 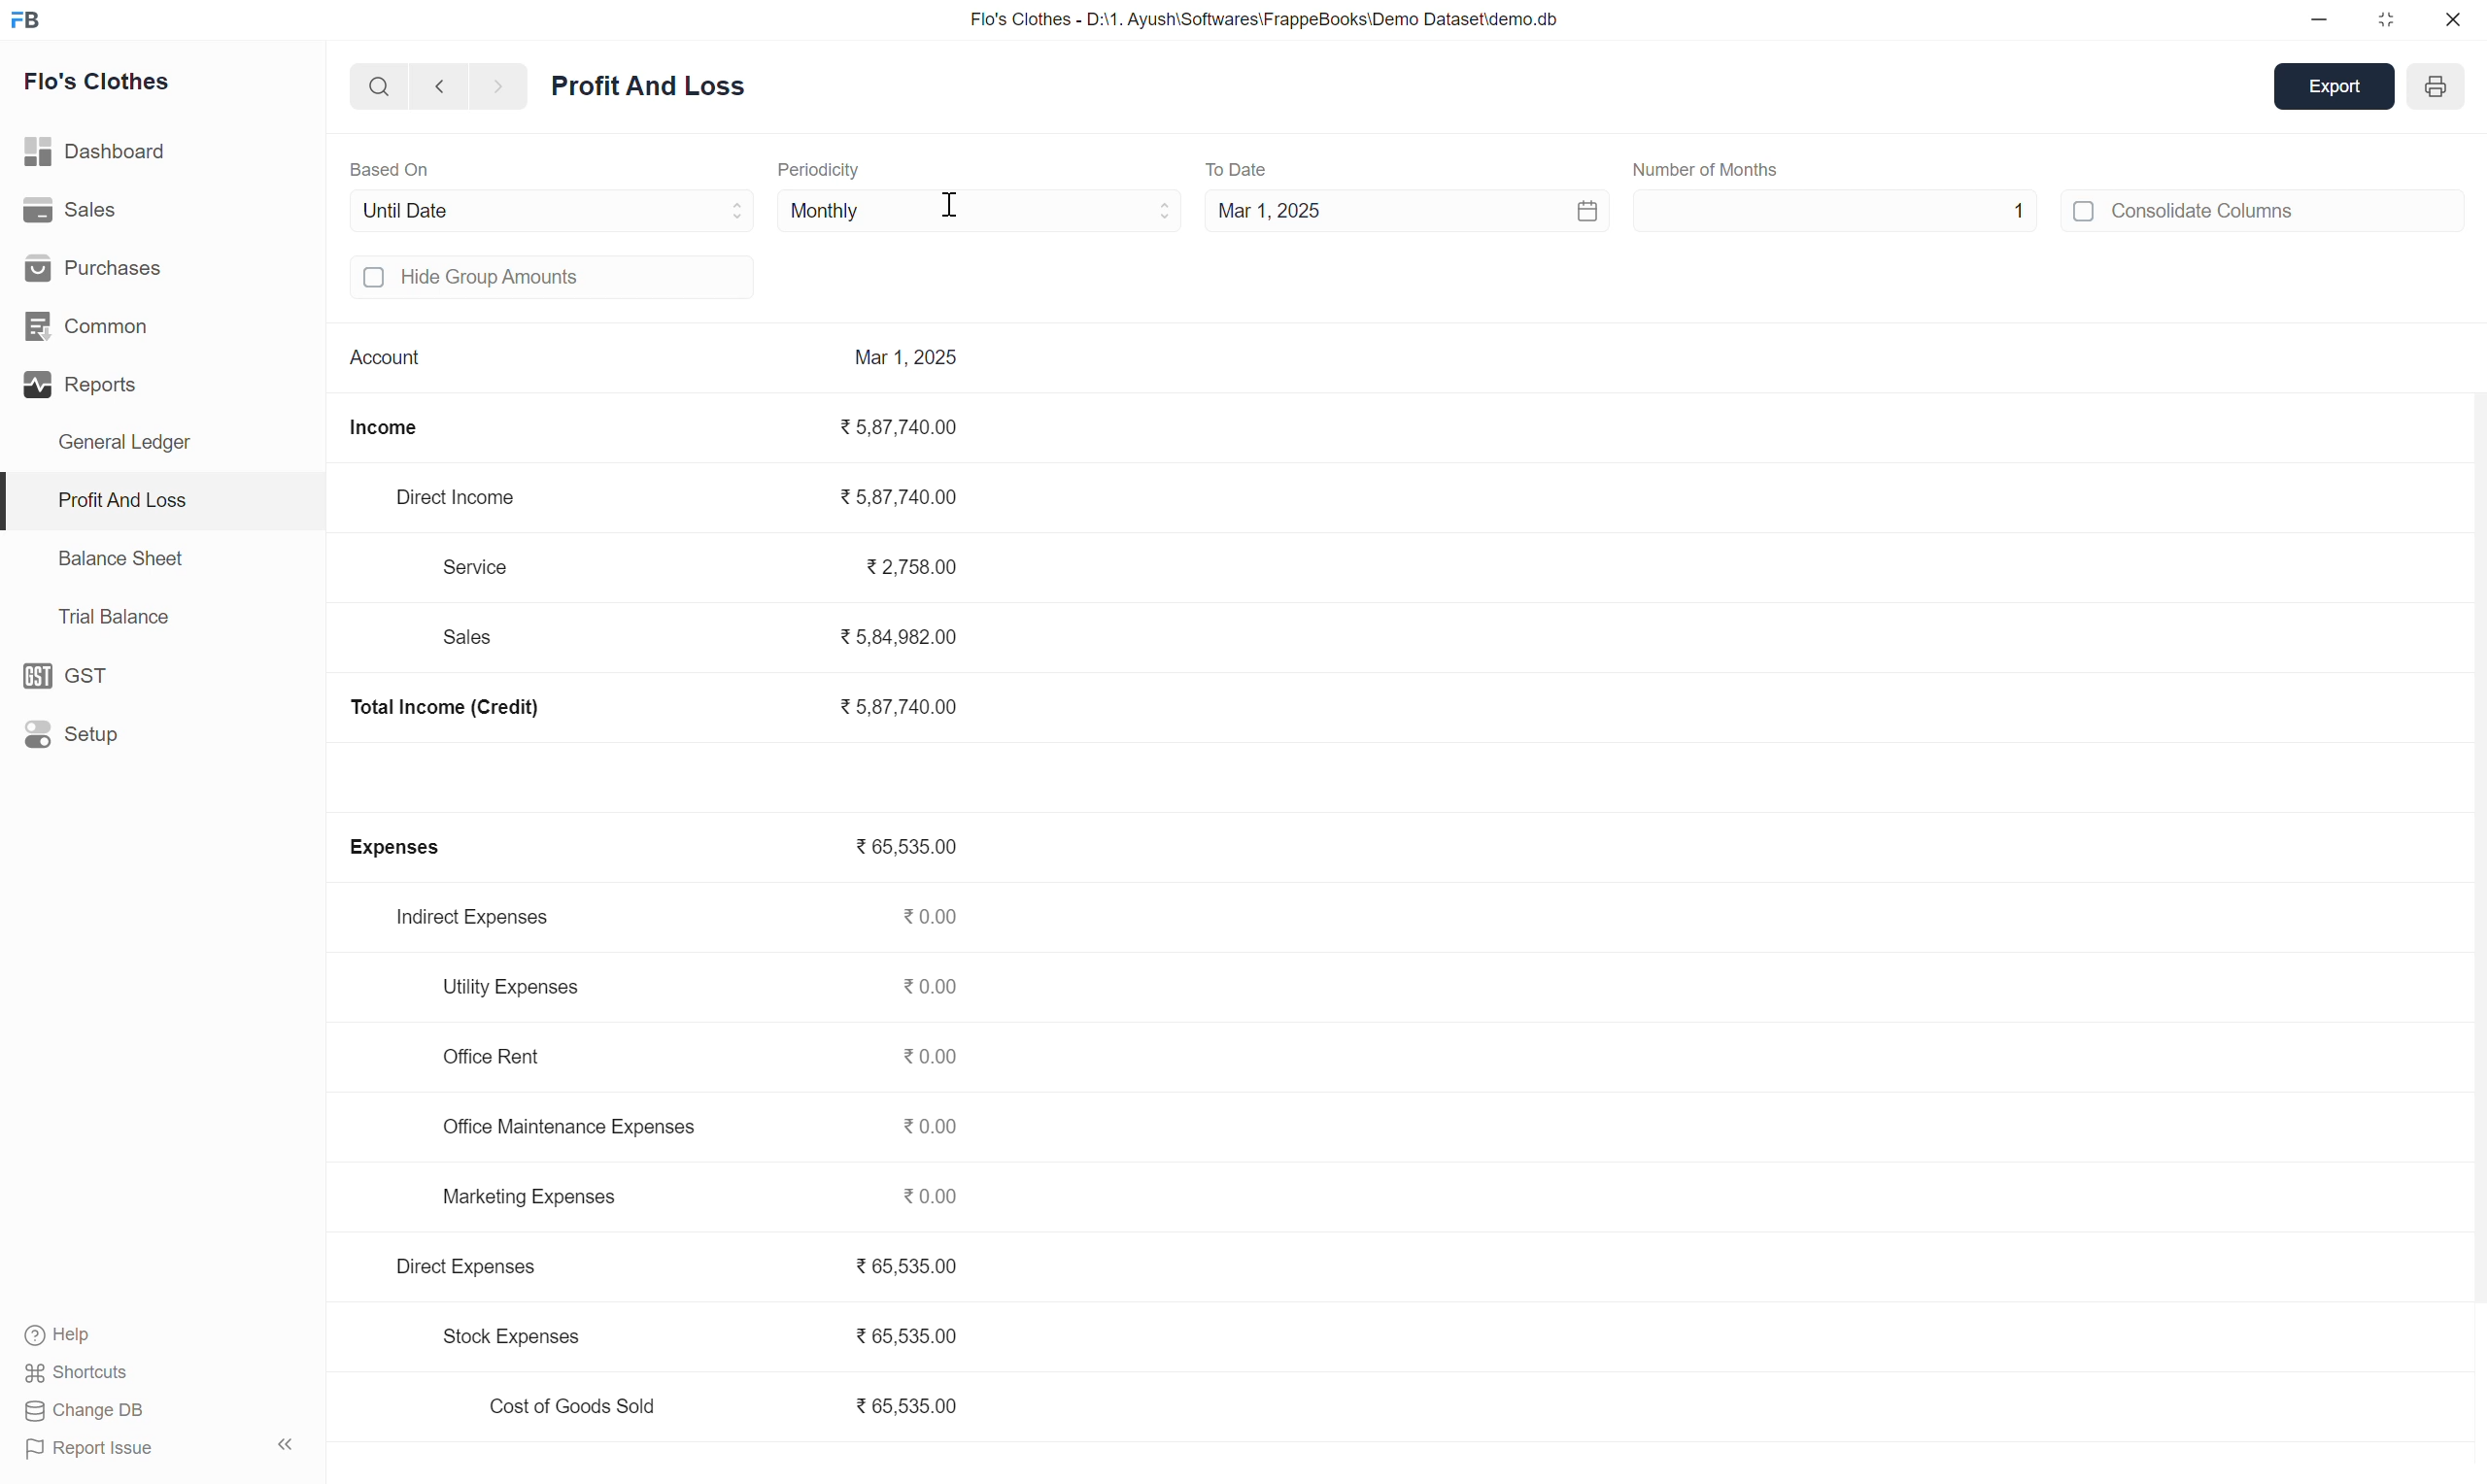 I want to click on ₹0.00, so click(x=934, y=988).